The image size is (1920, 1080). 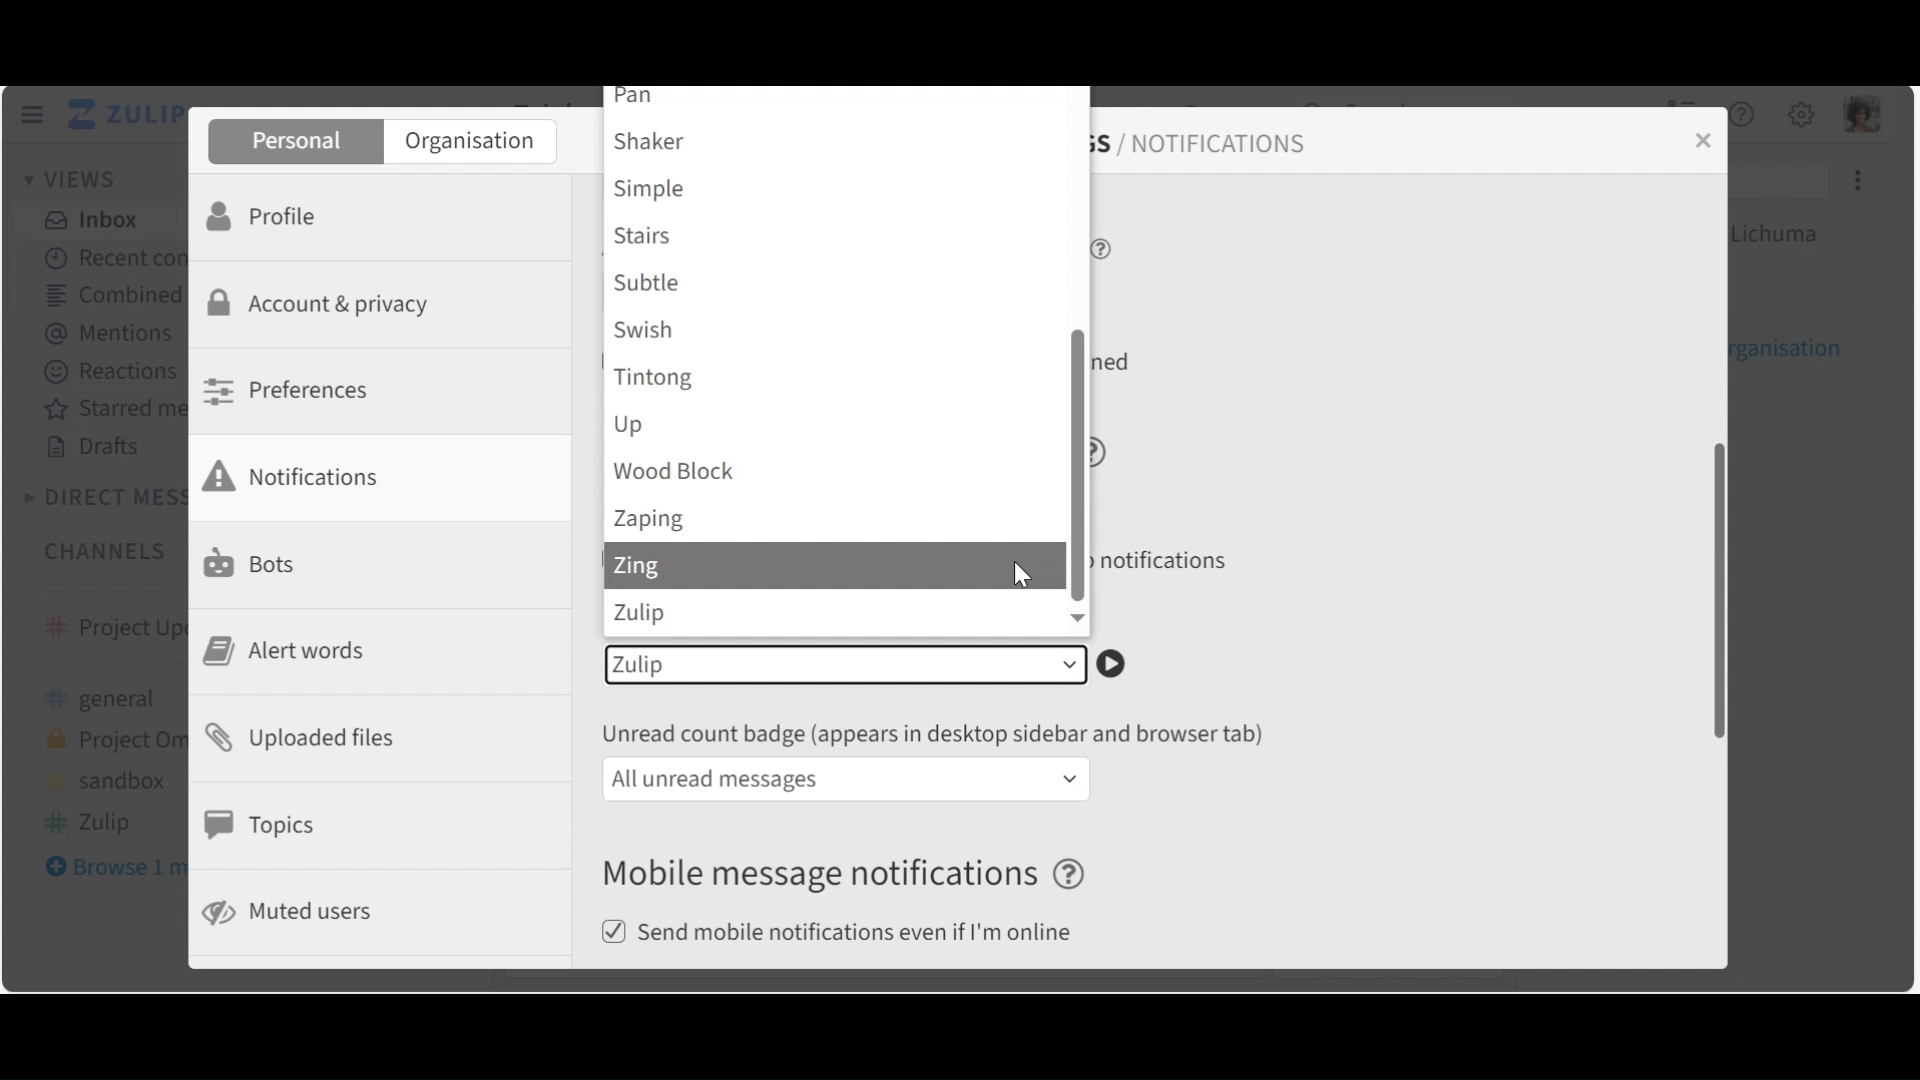 I want to click on Pan, so click(x=838, y=100).